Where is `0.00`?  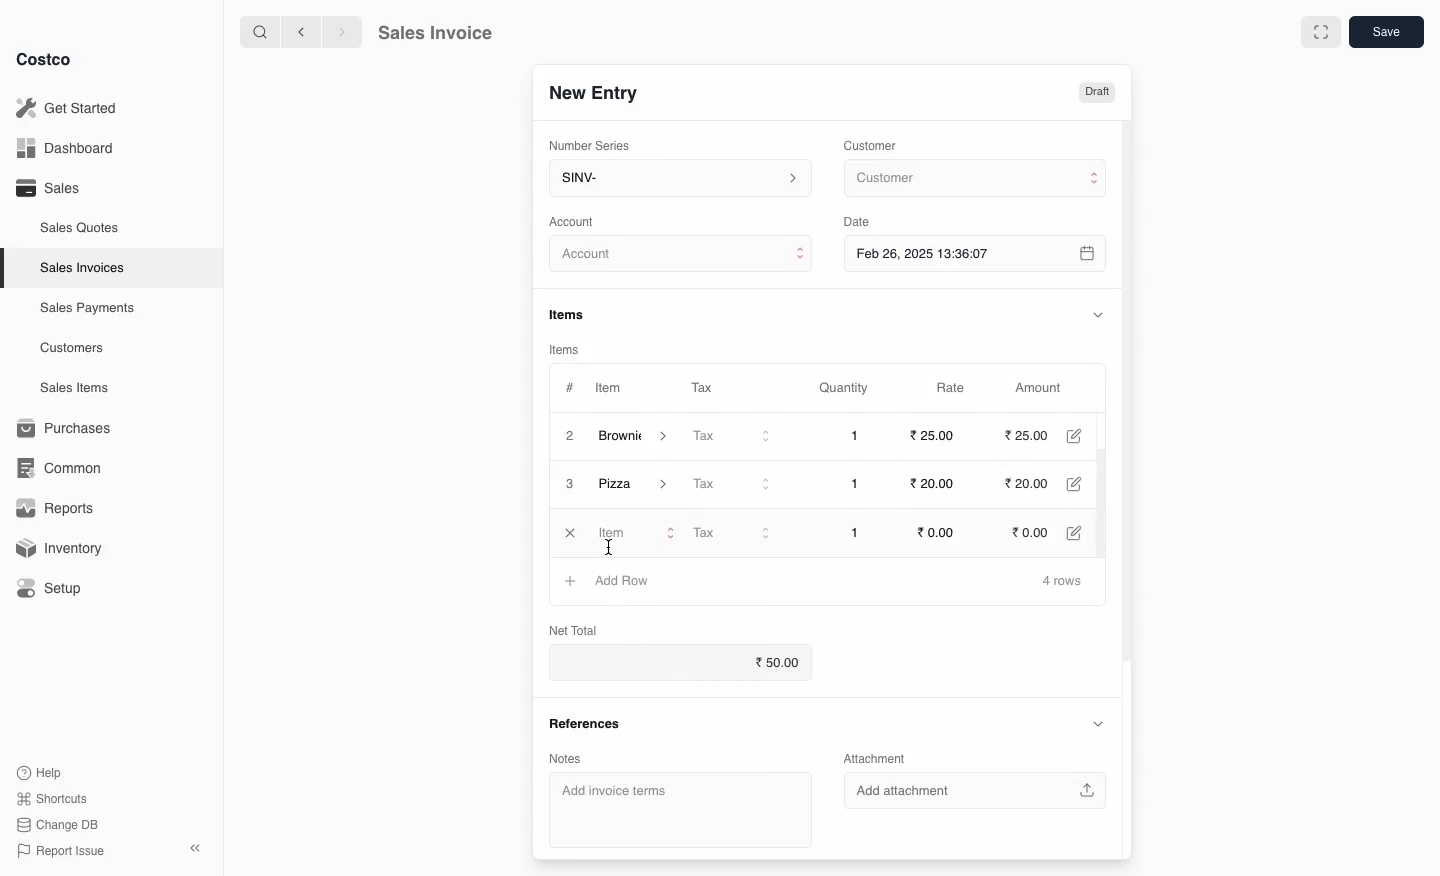 0.00 is located at coordinates (1033, 531).